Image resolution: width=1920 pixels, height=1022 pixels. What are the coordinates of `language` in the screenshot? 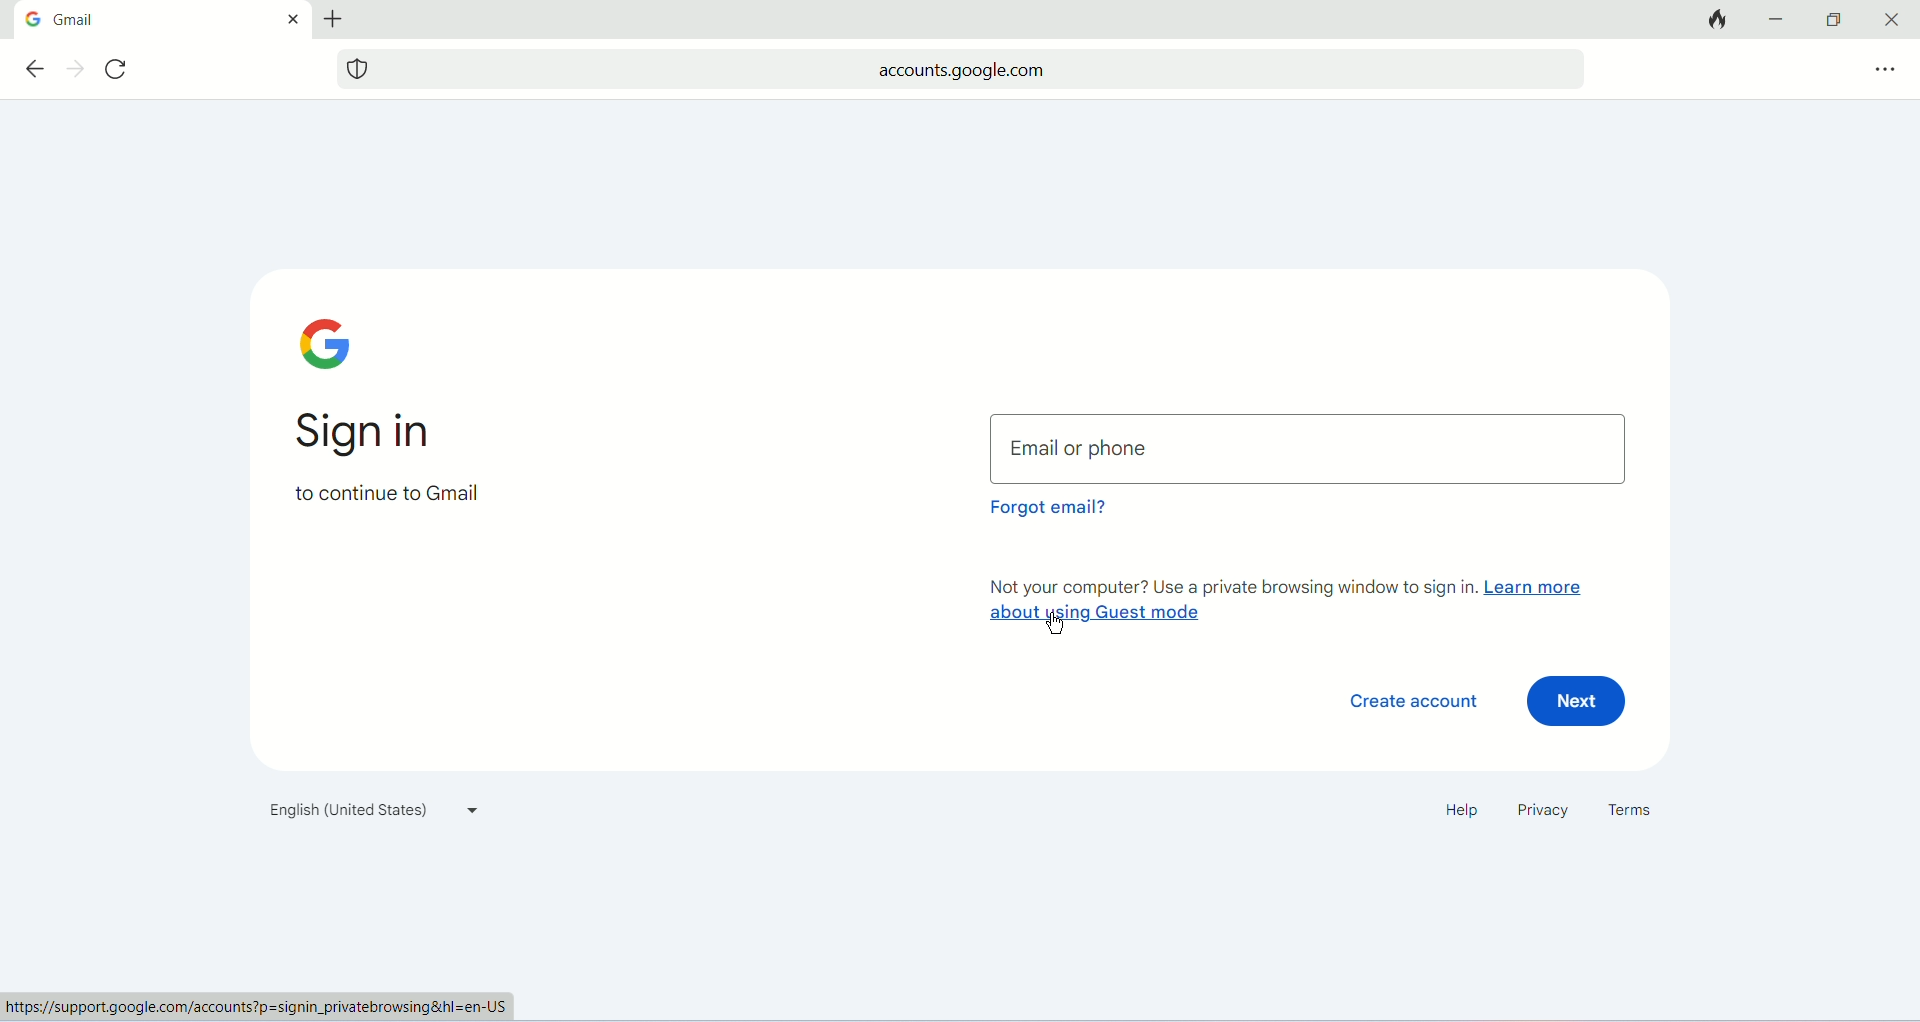 It's located at (369, 814).